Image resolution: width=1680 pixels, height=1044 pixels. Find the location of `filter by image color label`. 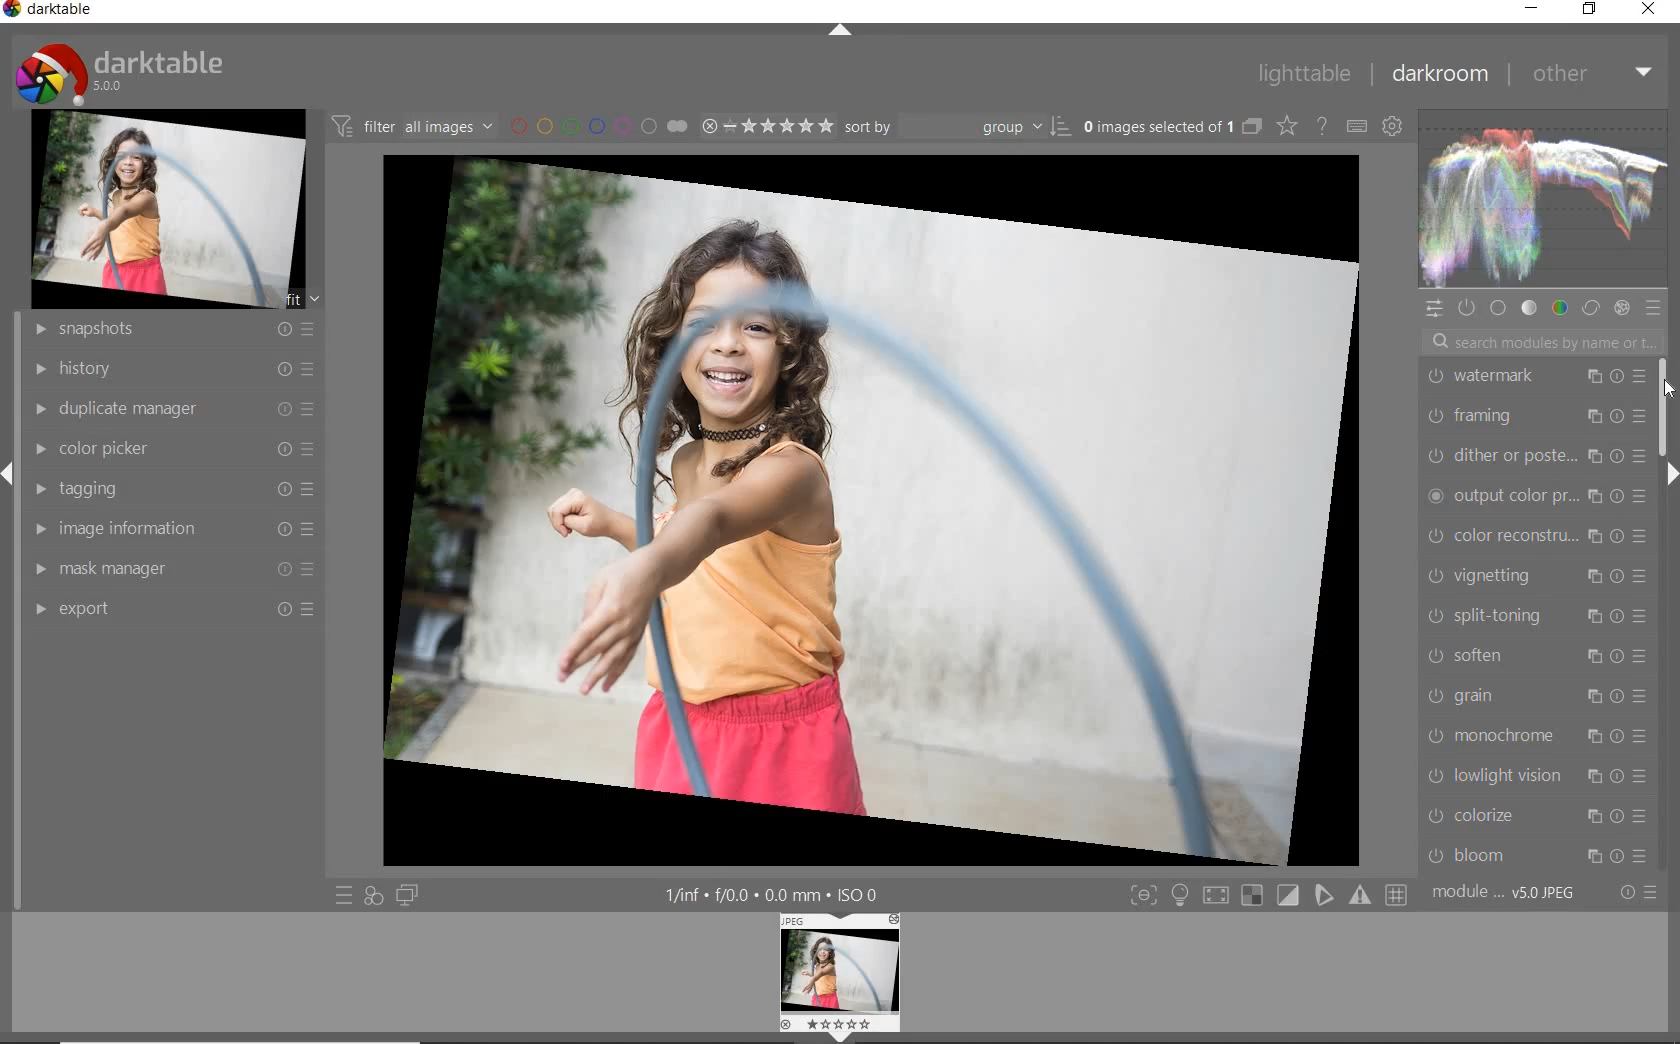

filter by image color label is located at coordinates (598, 125).